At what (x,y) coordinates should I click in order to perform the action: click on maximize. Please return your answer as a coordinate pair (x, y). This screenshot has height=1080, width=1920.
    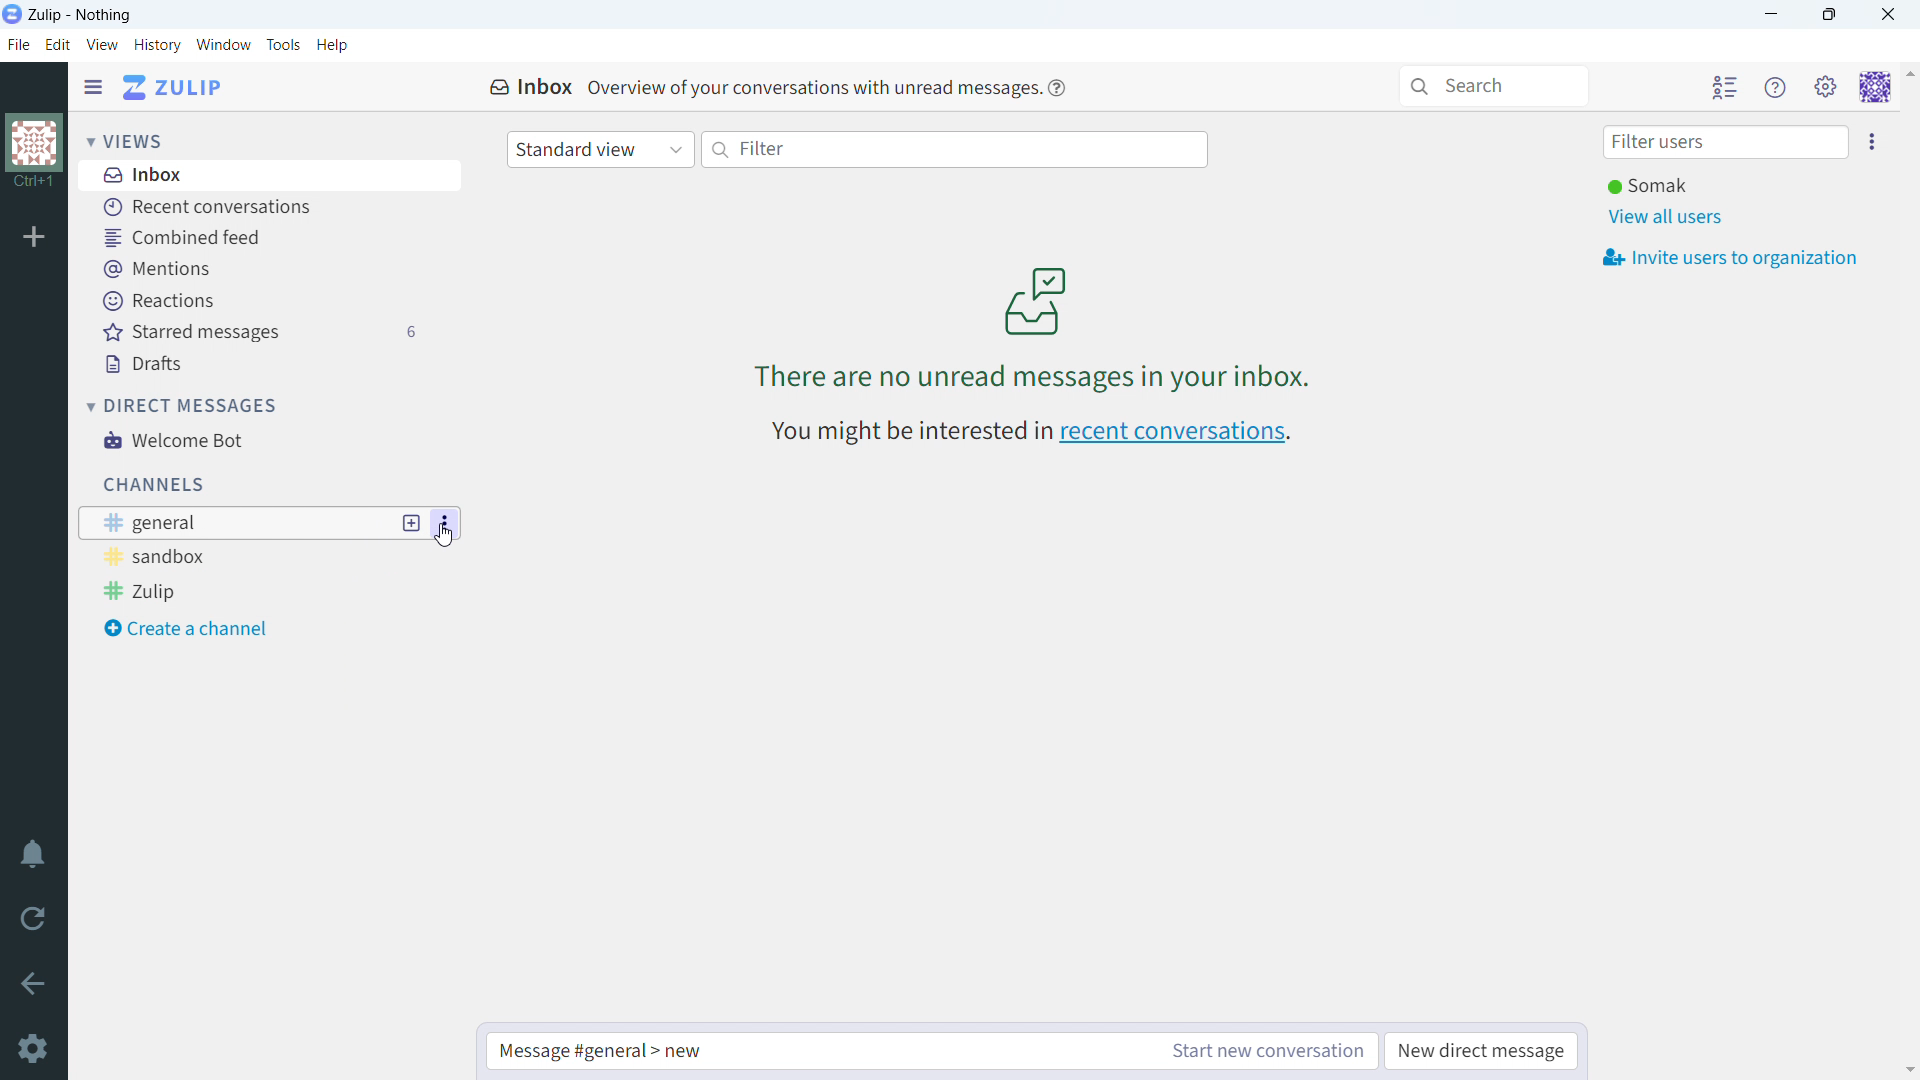
    Looking at the image, I should click on (1830, 15).